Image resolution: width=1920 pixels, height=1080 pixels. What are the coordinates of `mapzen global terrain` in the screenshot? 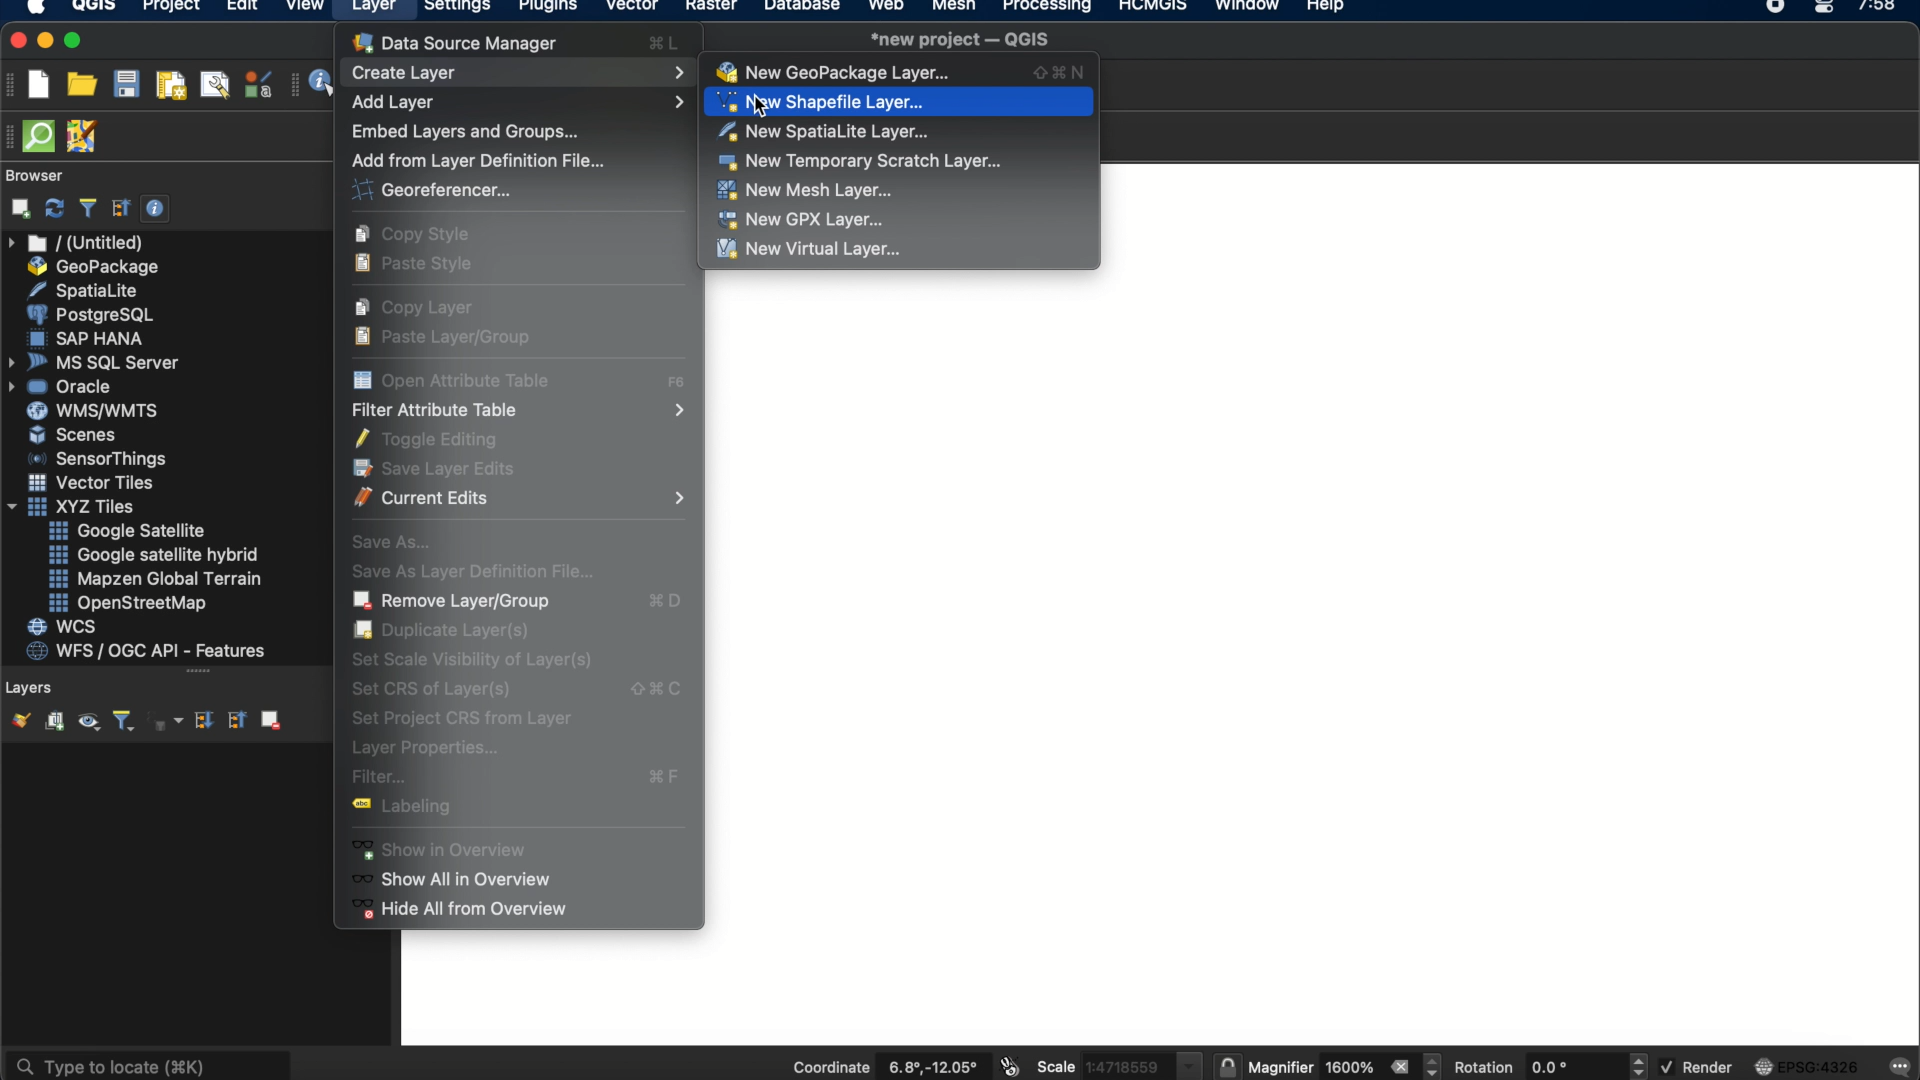 It's located at (156, 579).